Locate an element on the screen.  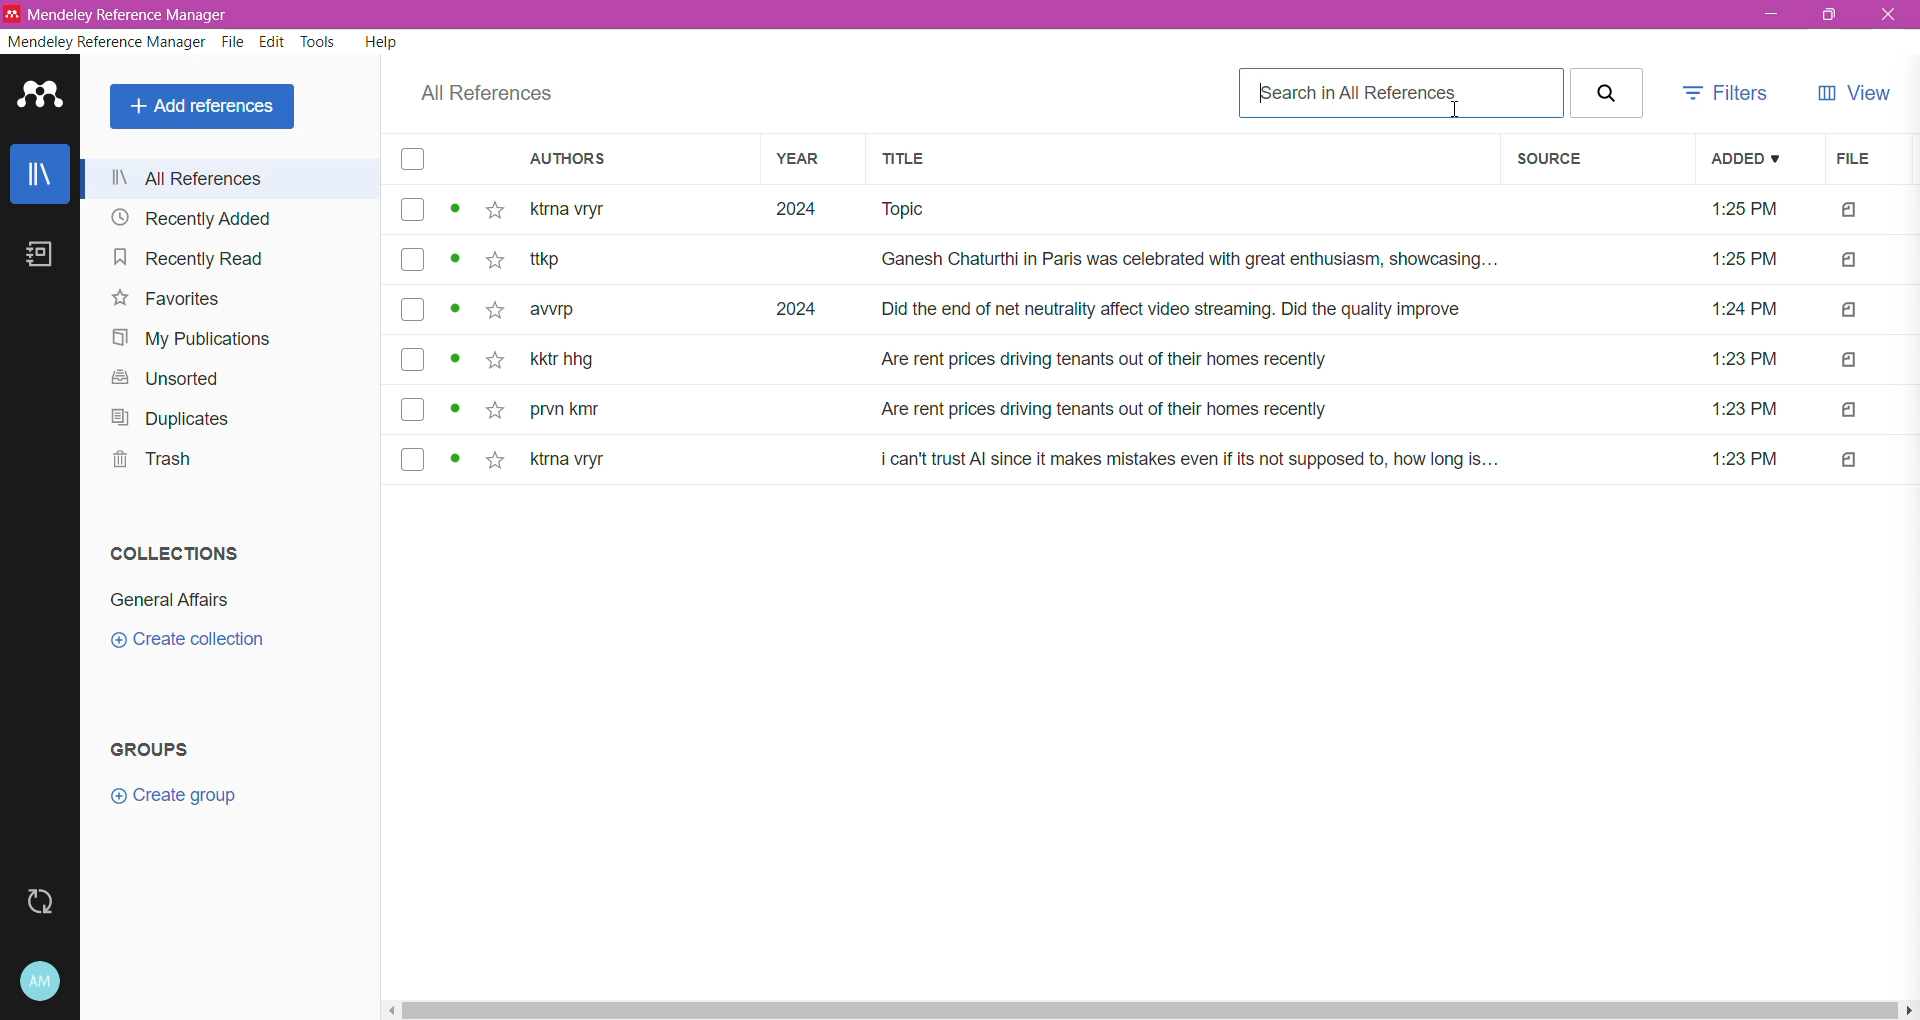
select file is located at coordinates (409, 408).